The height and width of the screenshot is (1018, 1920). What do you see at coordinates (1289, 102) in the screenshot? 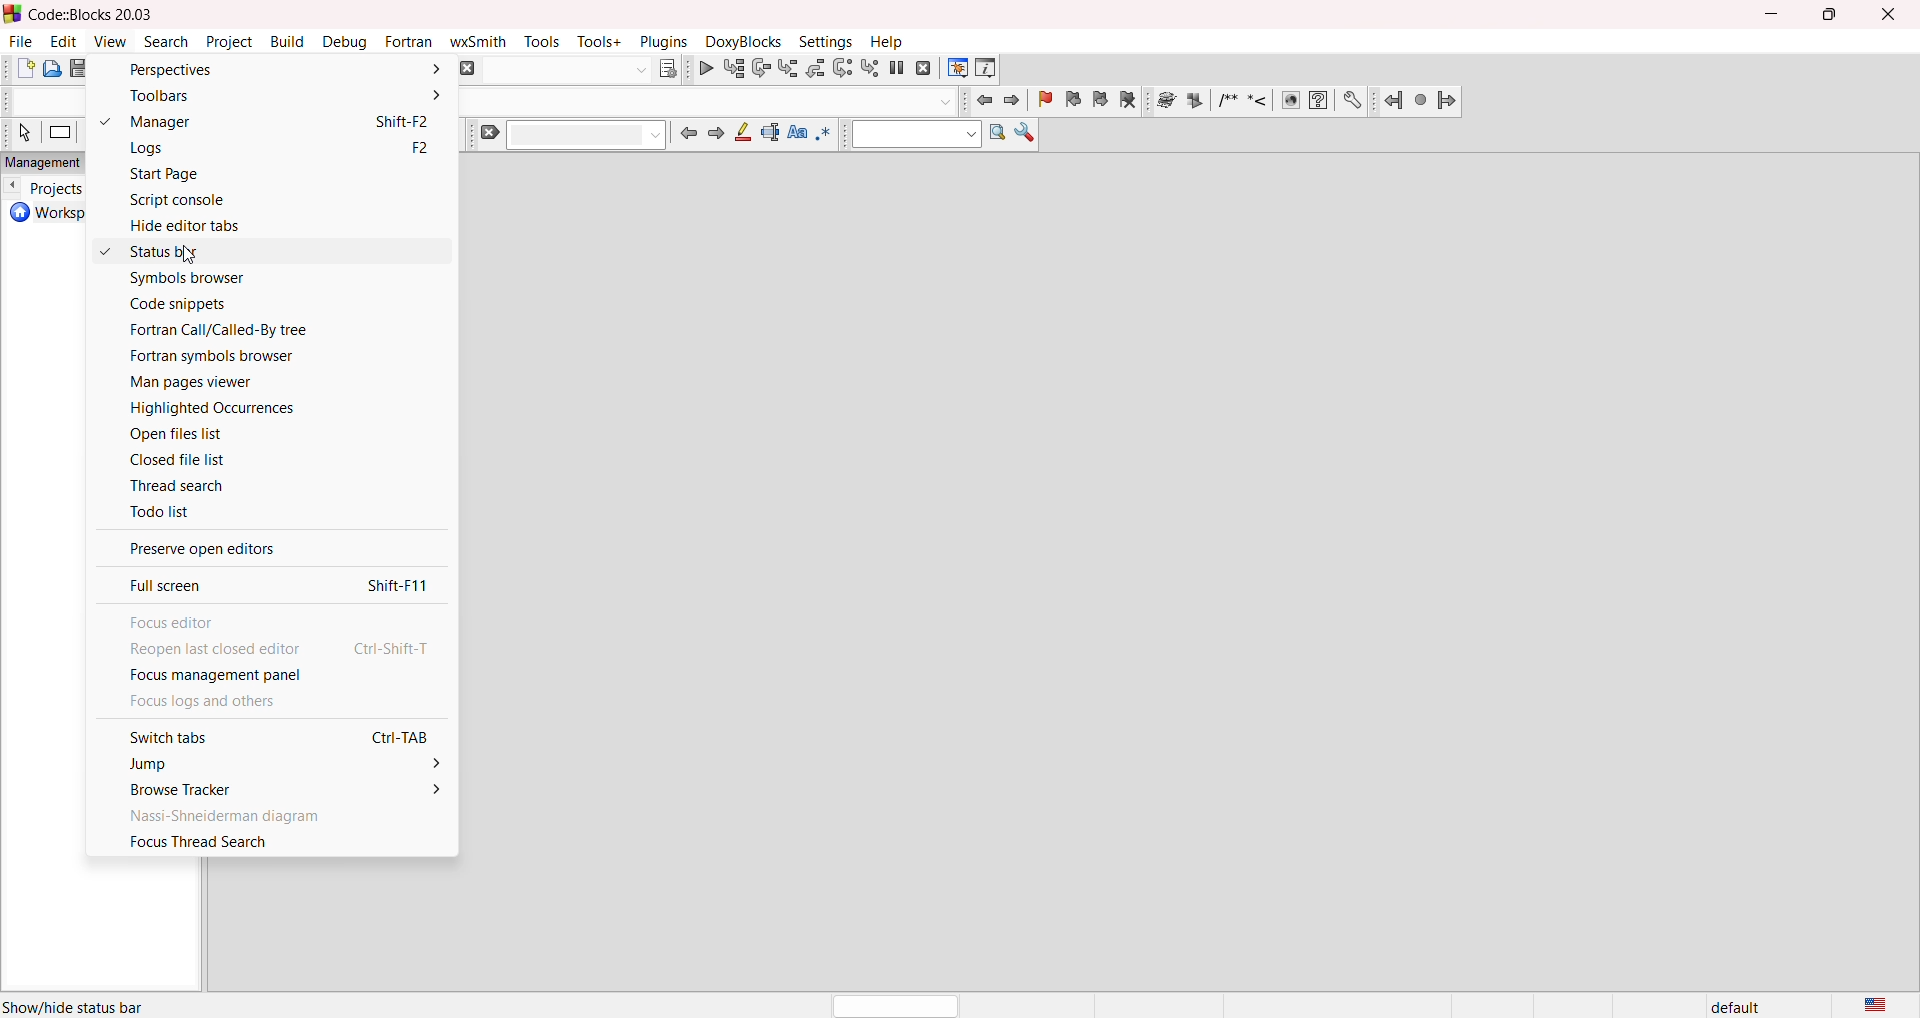
I see `HTML` at bounding box center [1289, 102].